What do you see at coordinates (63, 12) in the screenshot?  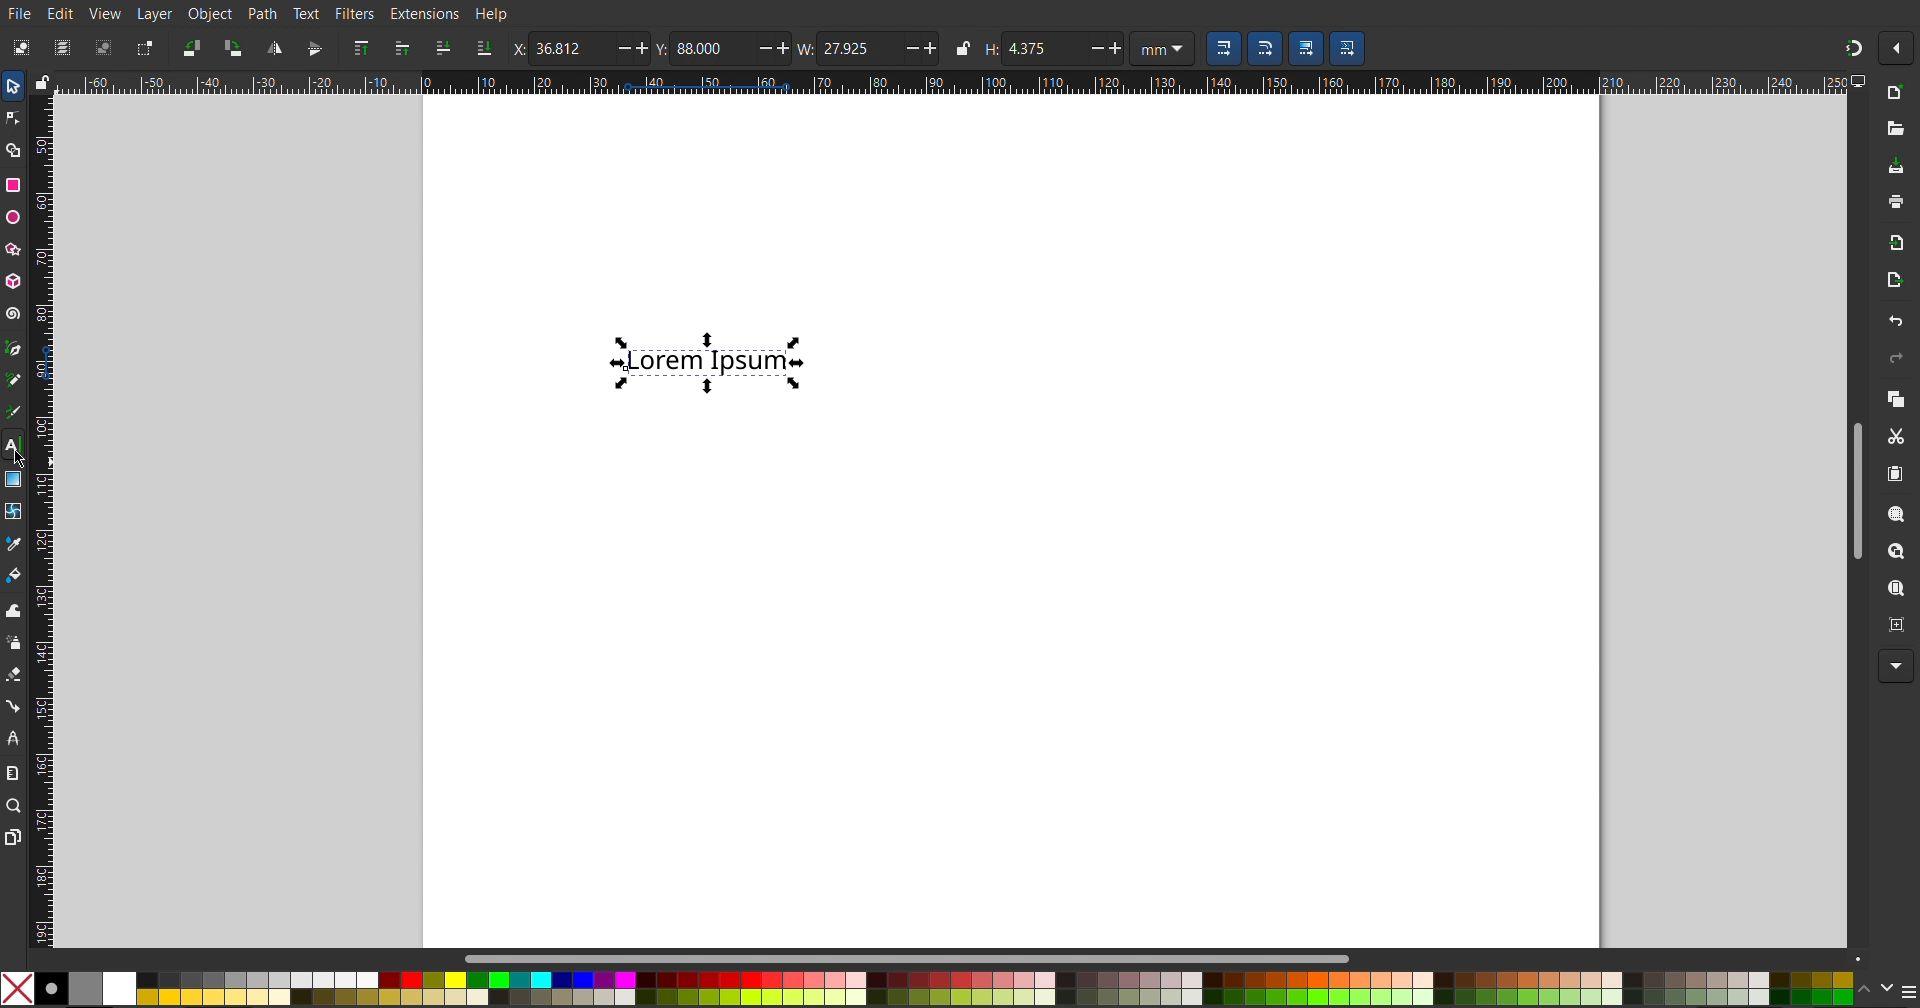 I see `Edit` at bounding box center [63, 12].